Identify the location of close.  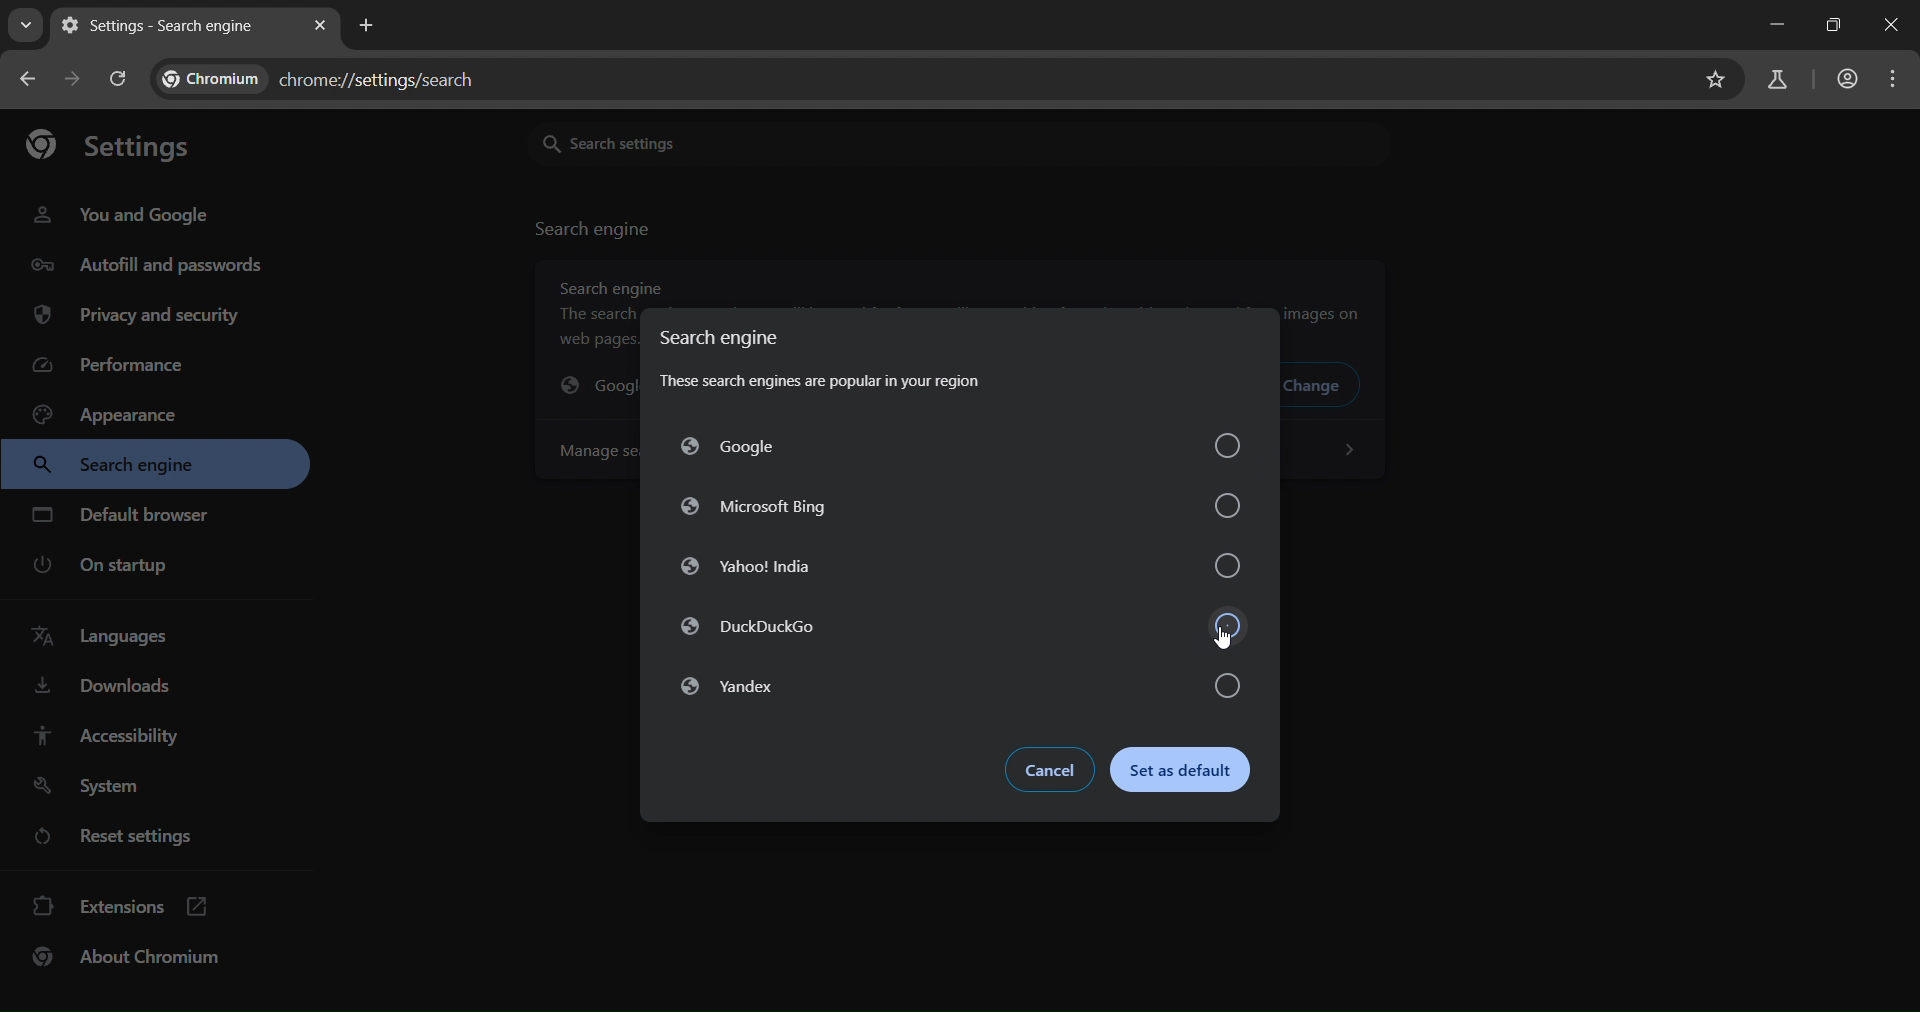
(1894, 24).